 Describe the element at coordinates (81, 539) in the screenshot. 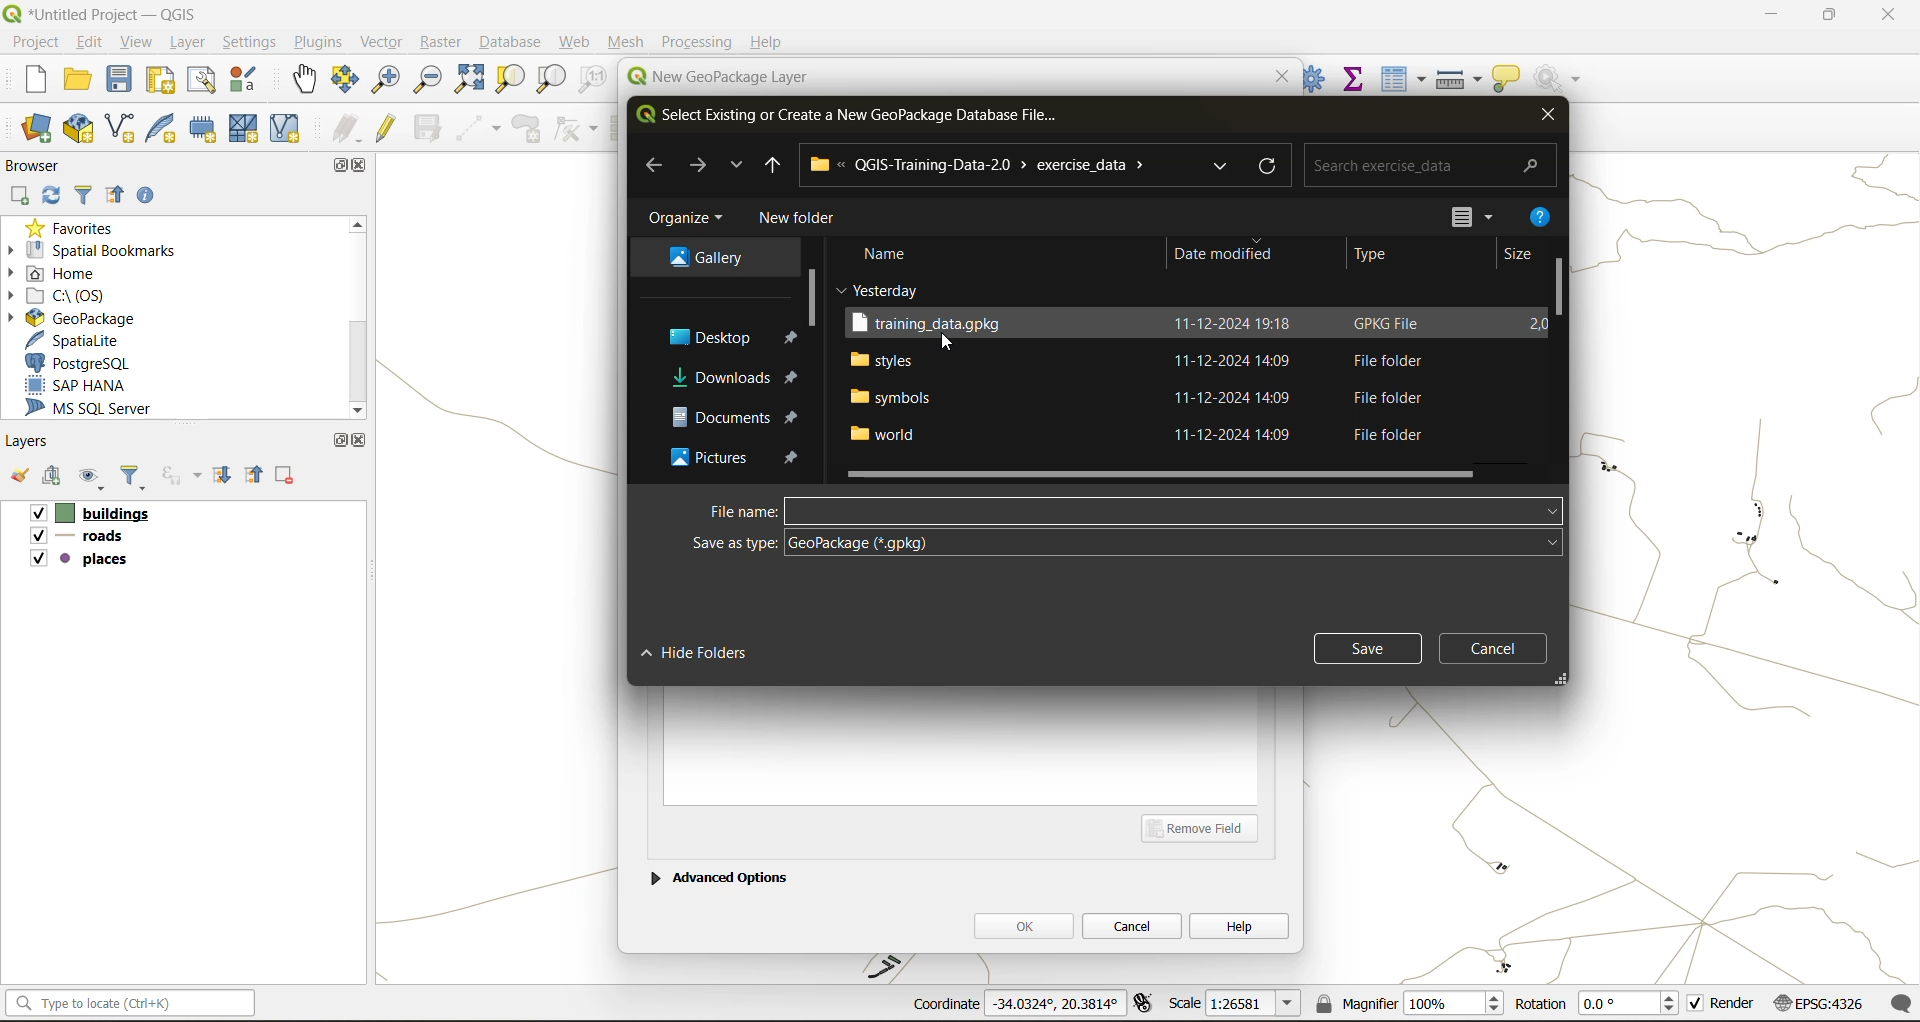

I see `roads` at that location.